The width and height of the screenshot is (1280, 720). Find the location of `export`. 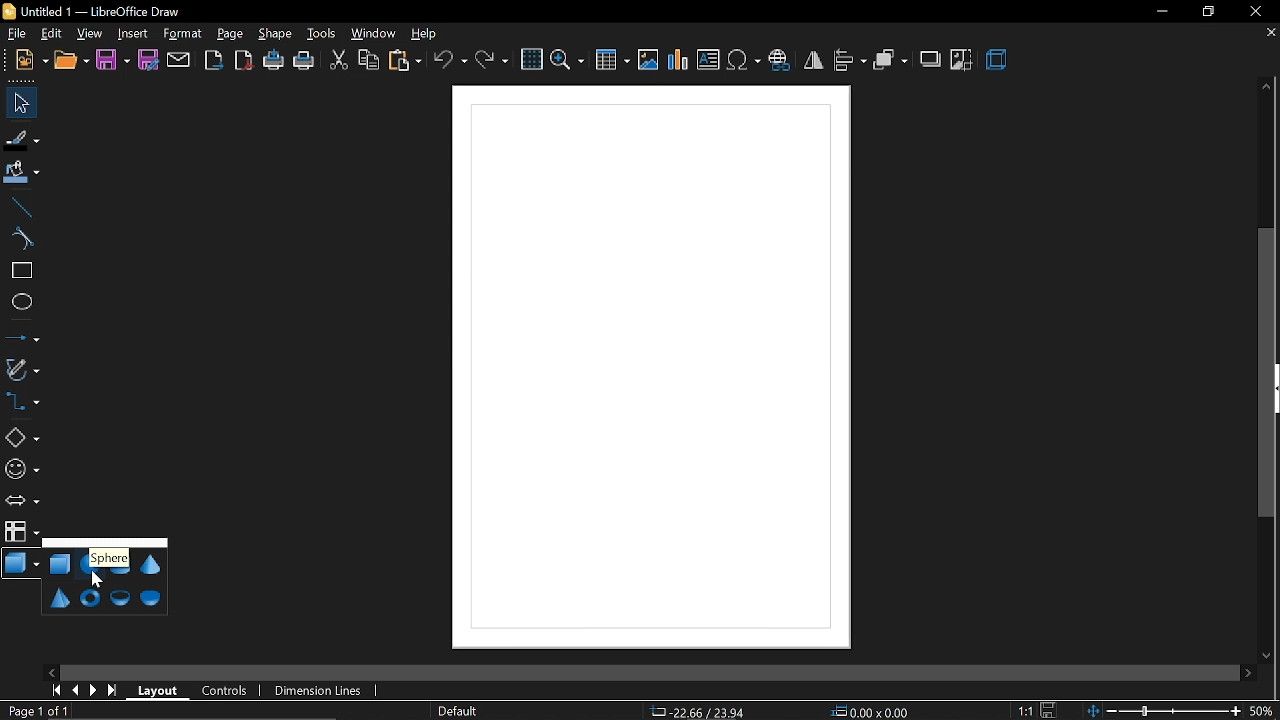

export is located at coordinates (213, 60).